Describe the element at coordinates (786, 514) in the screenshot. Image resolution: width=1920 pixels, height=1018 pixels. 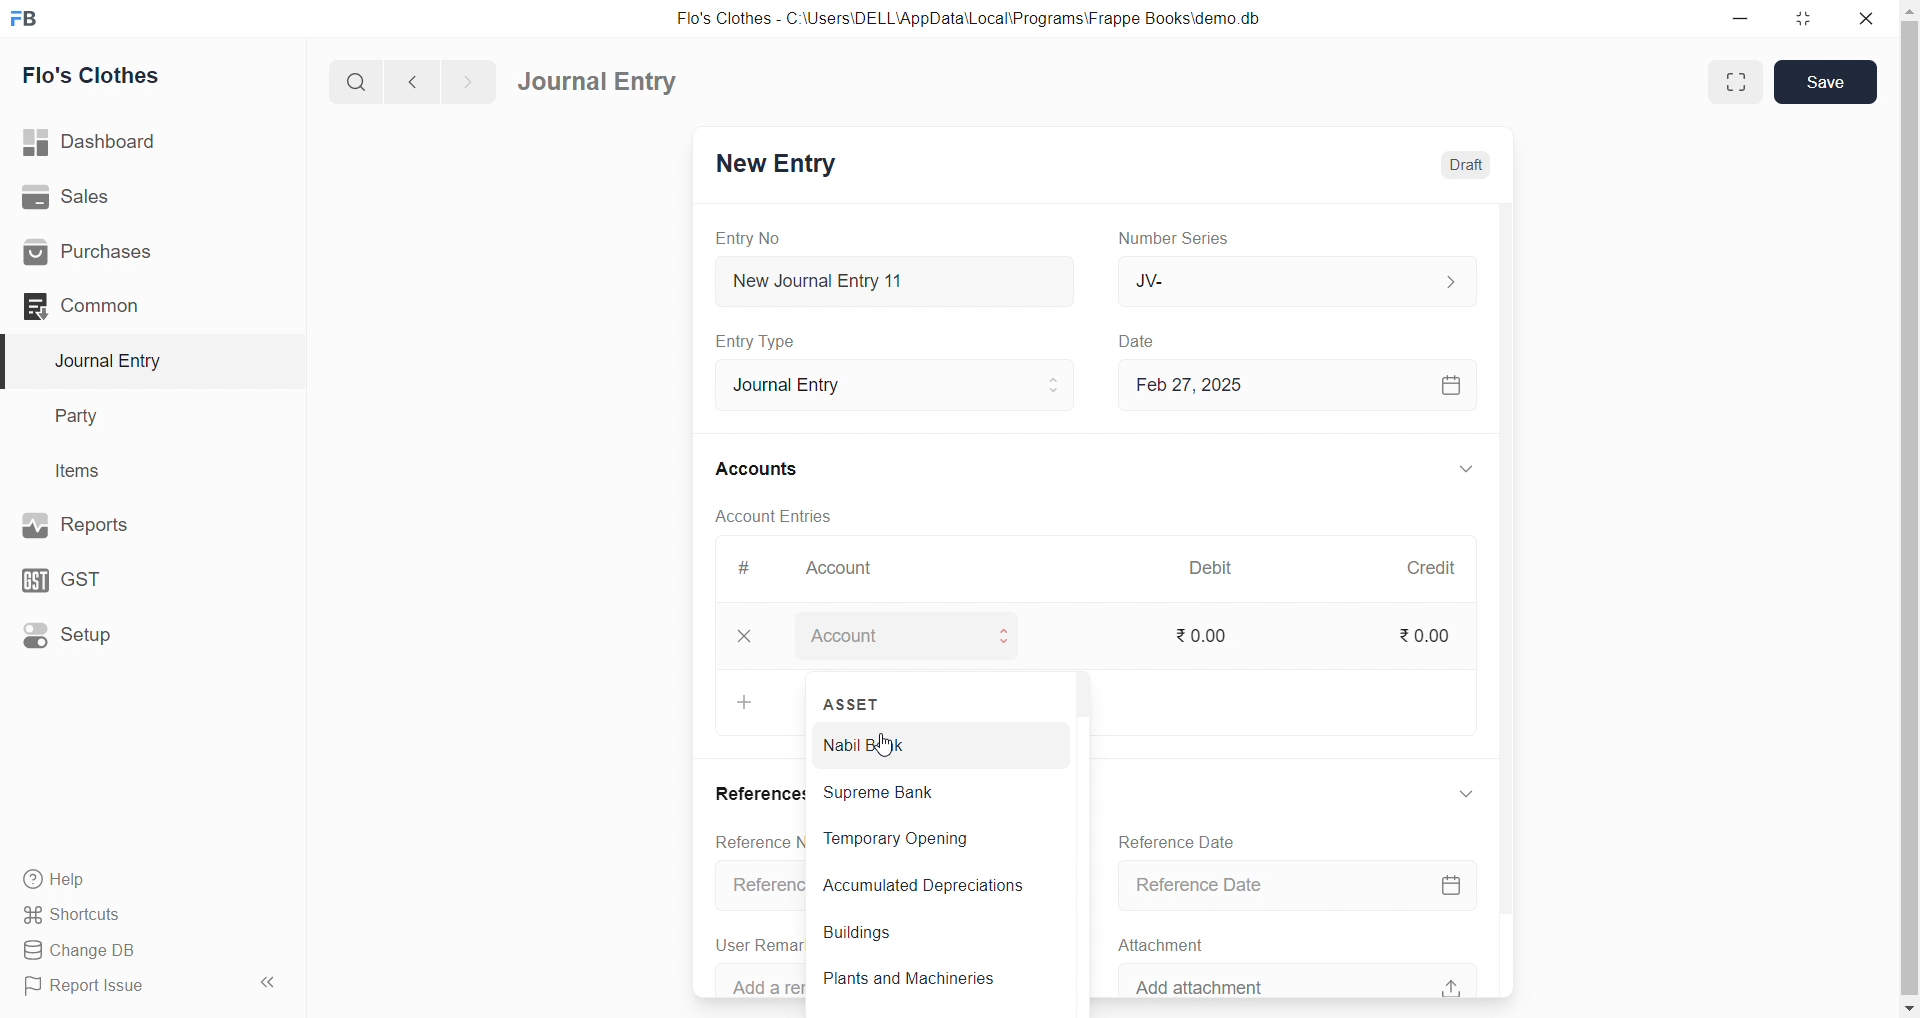
I see `Account Entries` at that location.